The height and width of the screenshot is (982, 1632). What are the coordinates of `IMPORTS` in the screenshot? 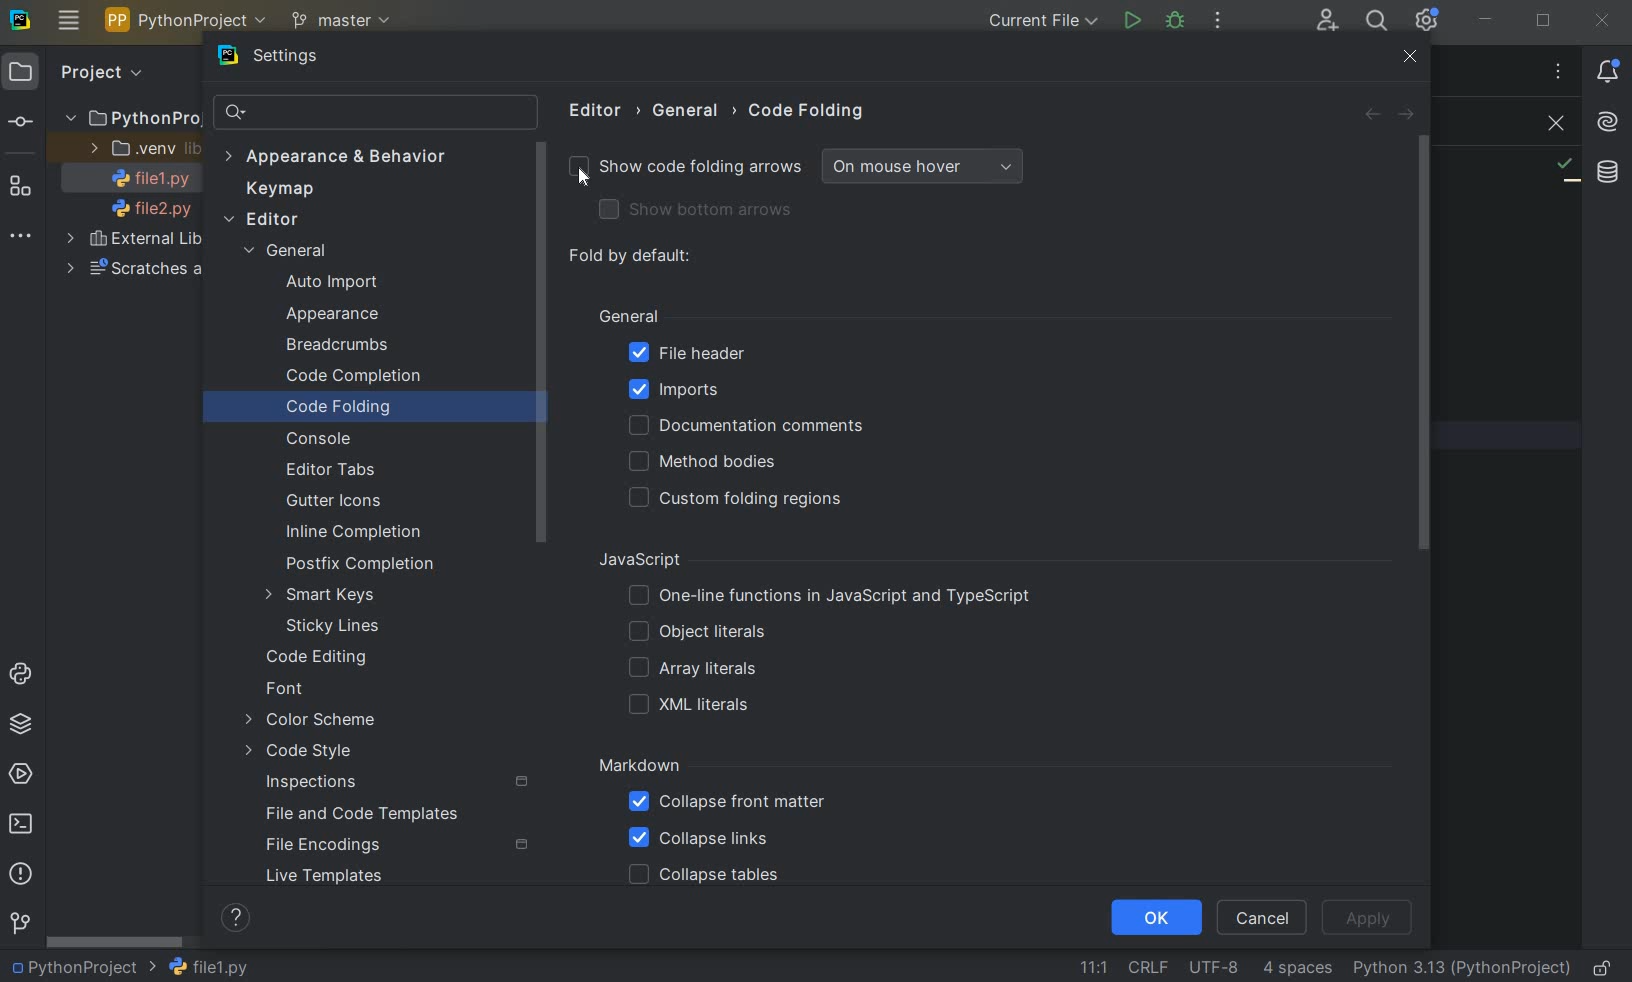 It's located at (704, 389).